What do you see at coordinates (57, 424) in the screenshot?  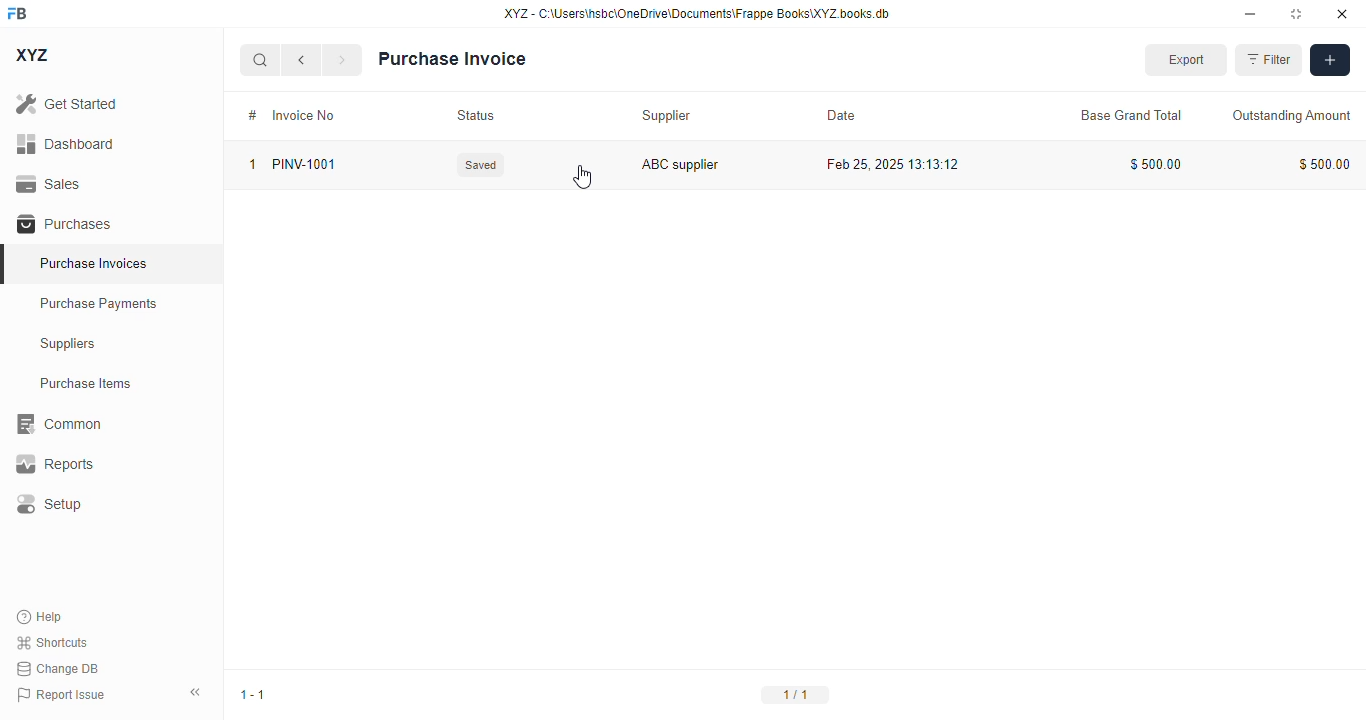 I see `common` at bounding box center [57, 424].